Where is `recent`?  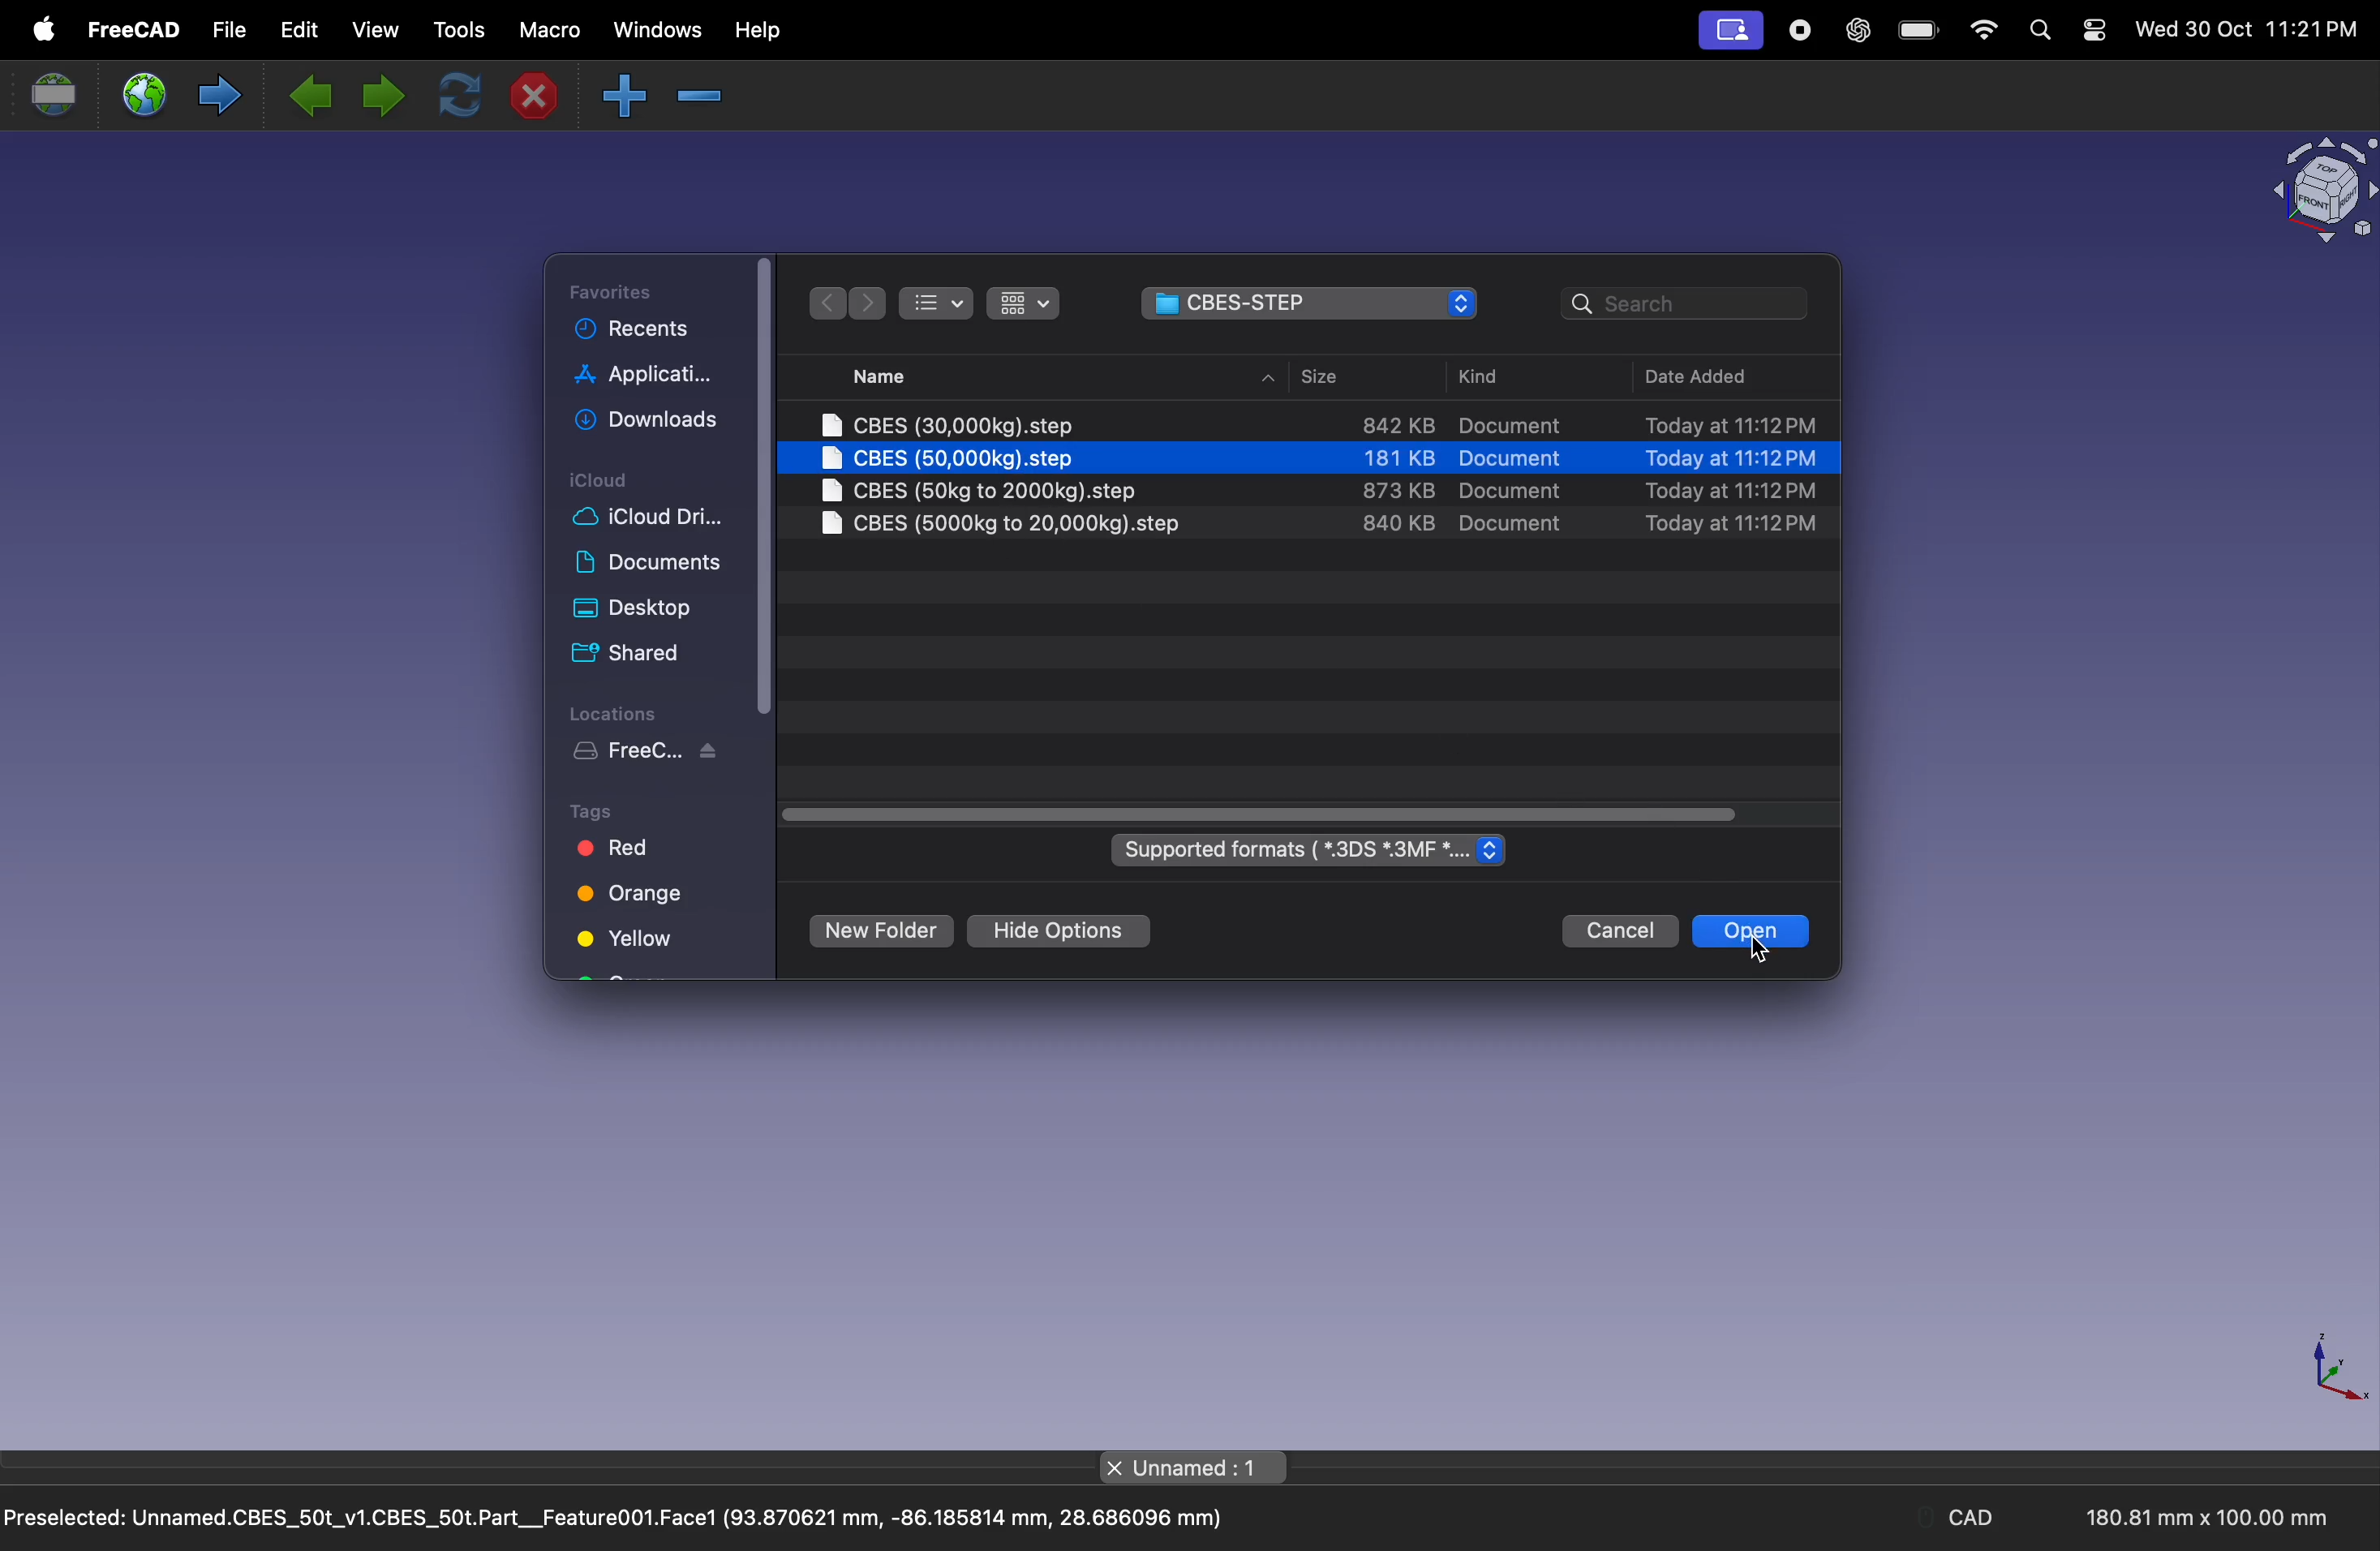
recent is located at coordinates (634, 331).